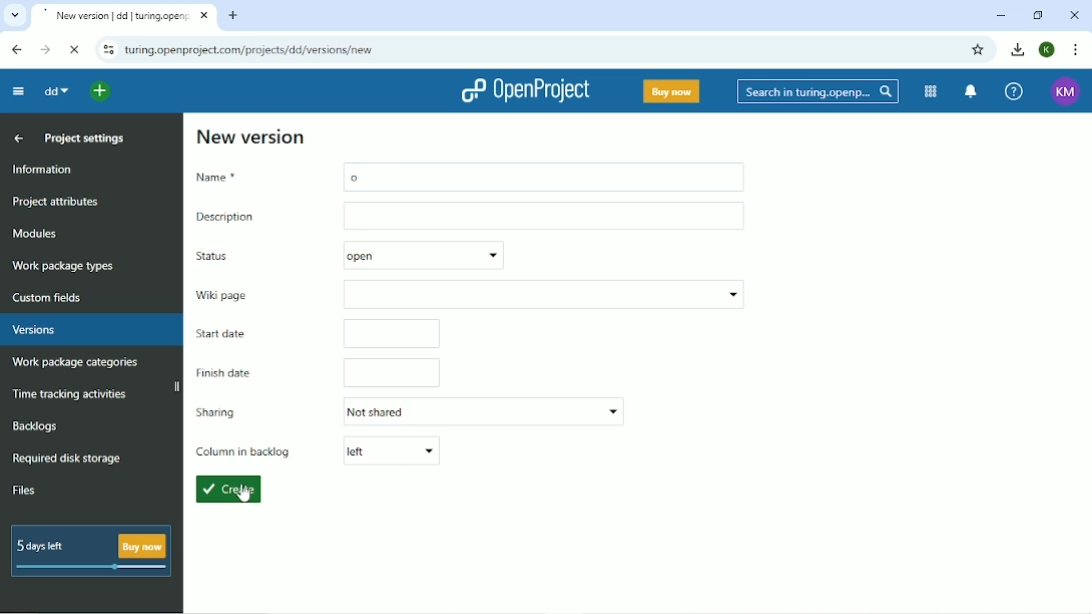  What do you see at coordinates (33, 426) in the screenshot?
I see `Backlogs` at bounding box center [33, 426].